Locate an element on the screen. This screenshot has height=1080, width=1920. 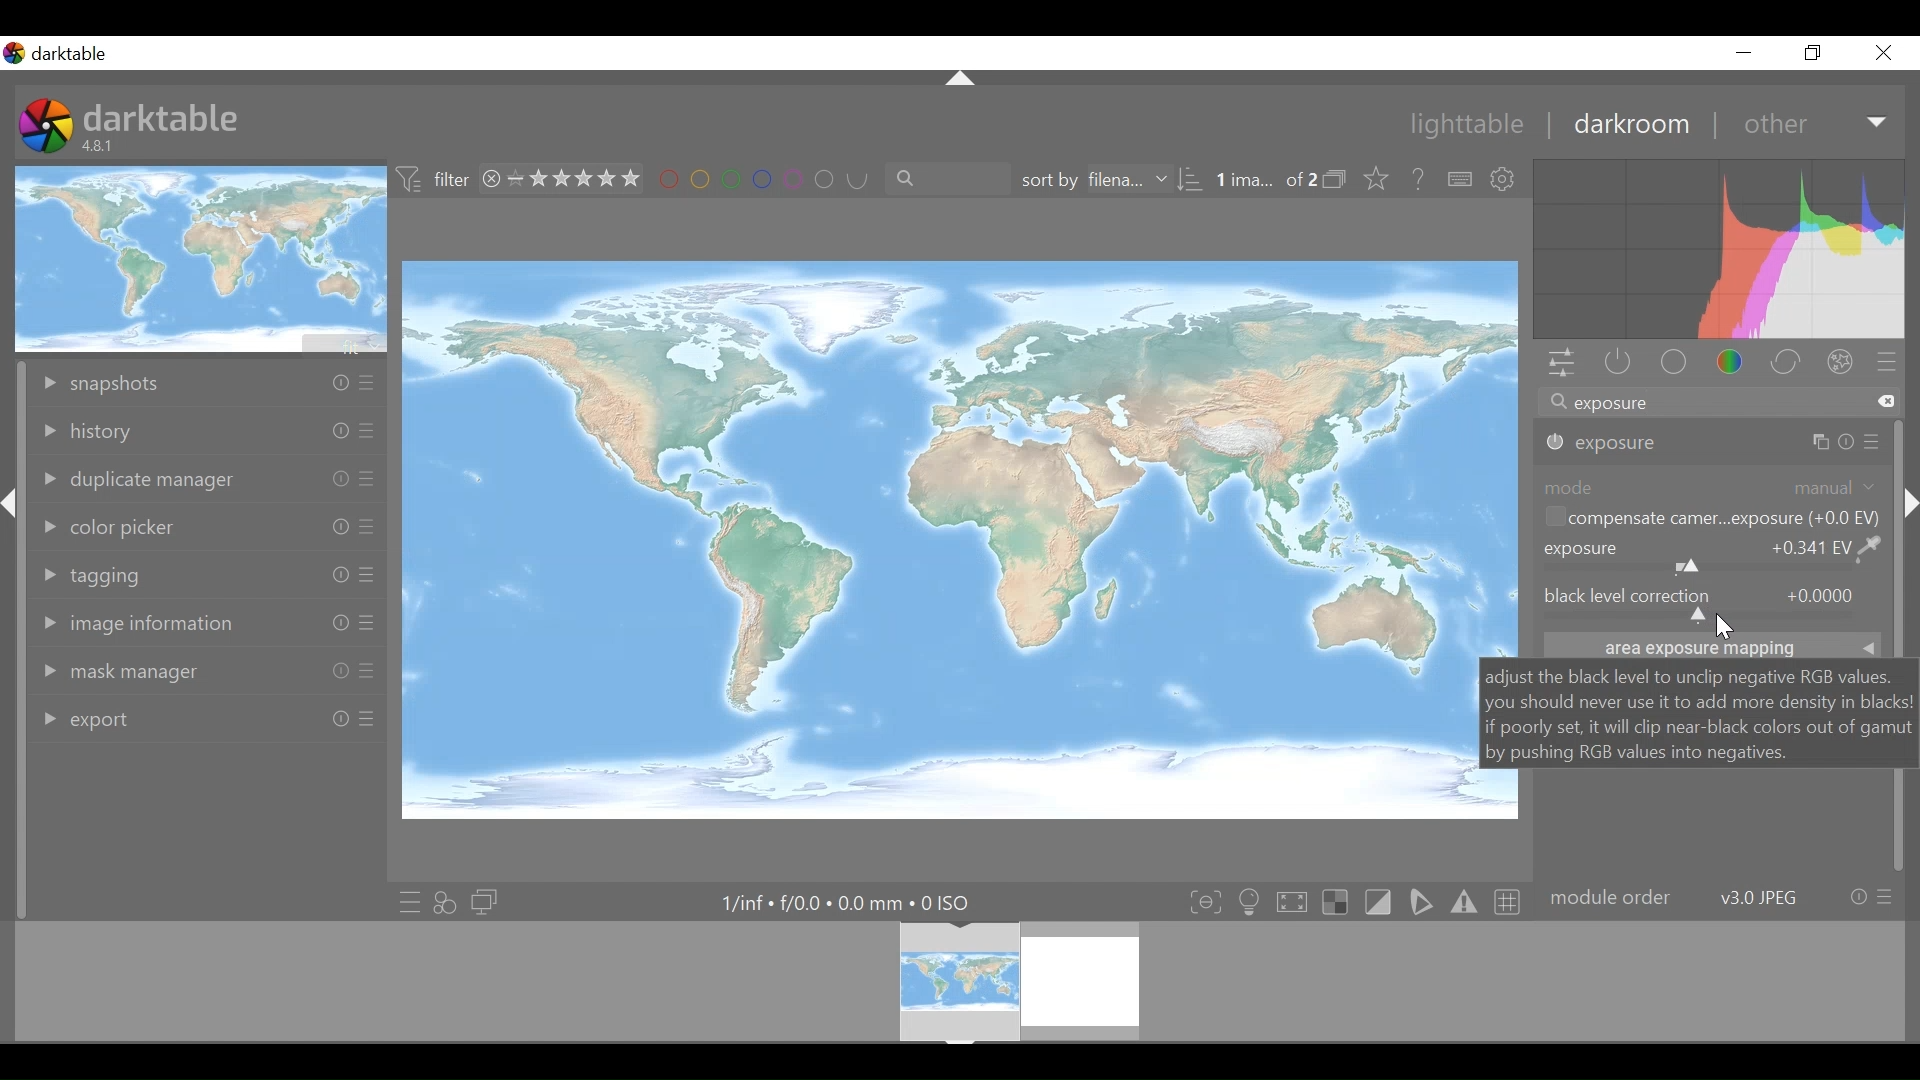
vertical scroll bar is located at coordinates (20, 737).